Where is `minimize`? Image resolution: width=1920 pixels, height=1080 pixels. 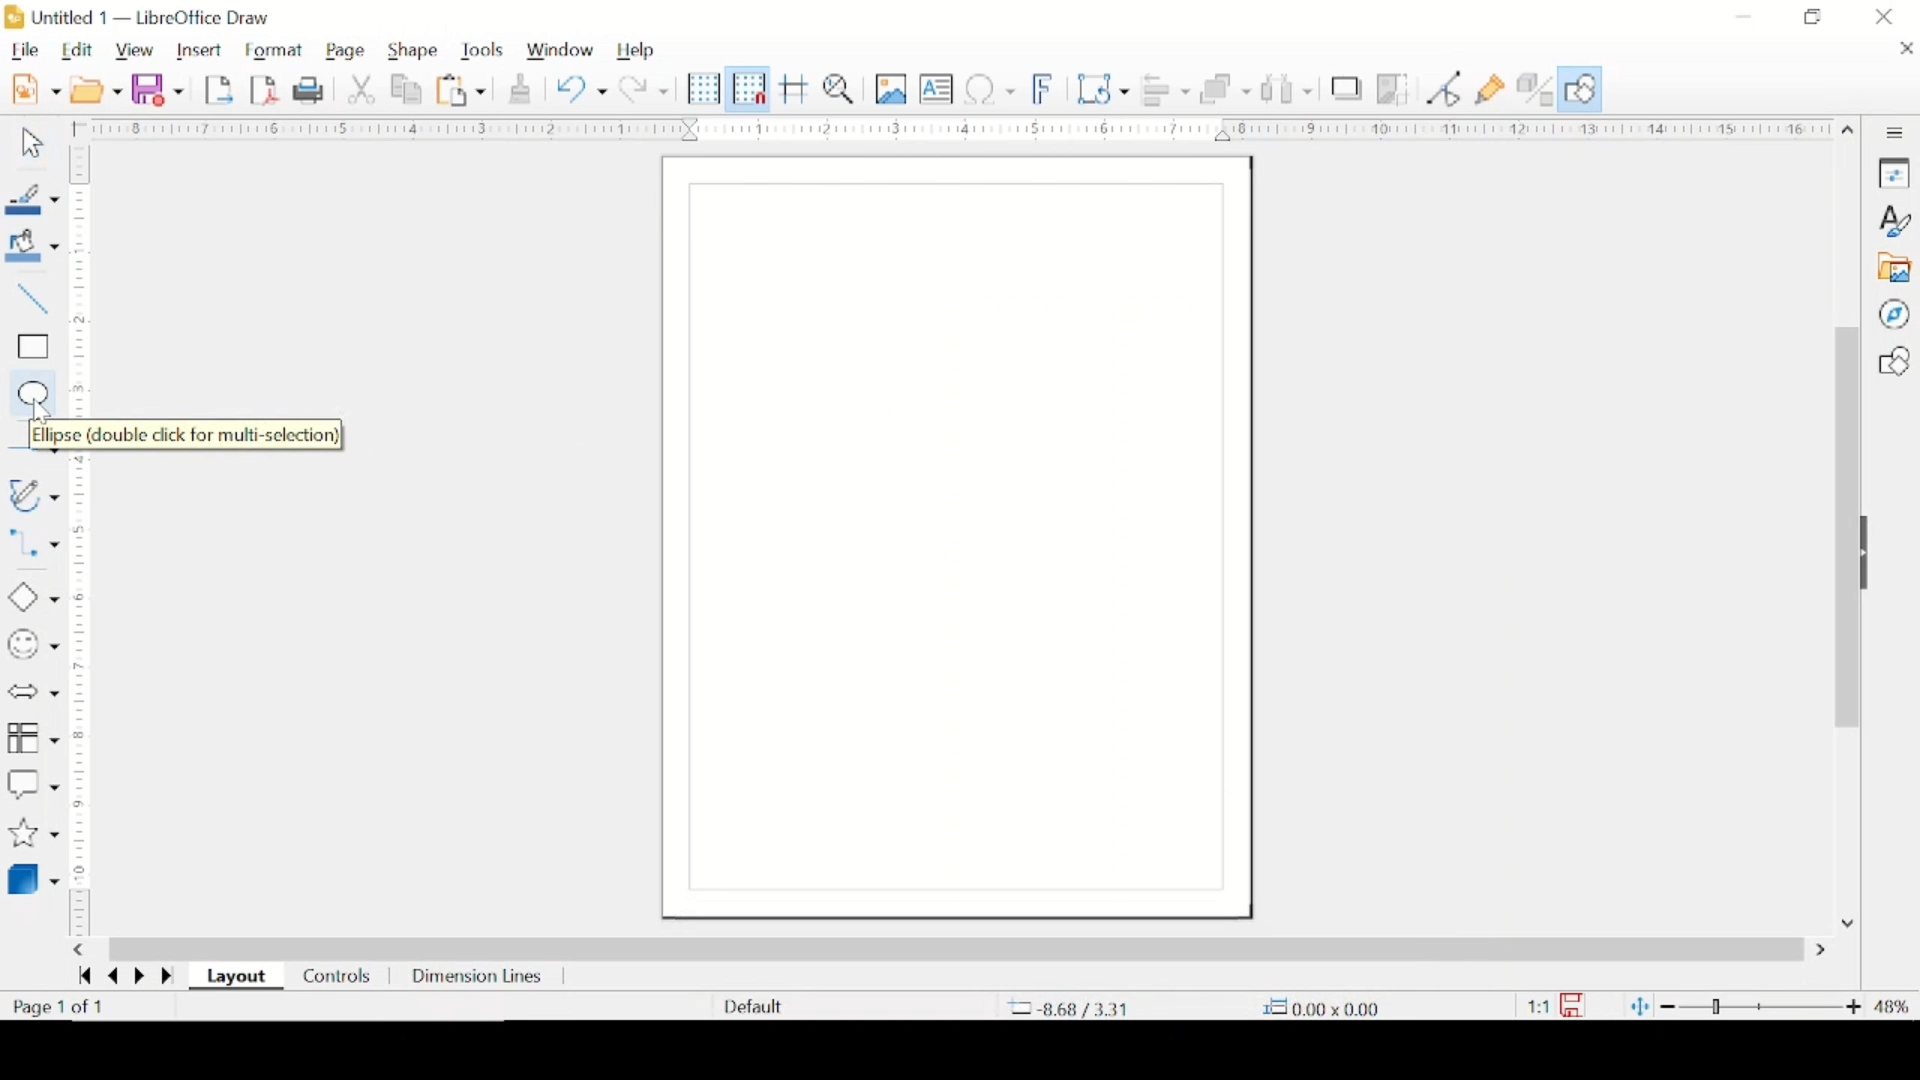
minimize is located at coordinates (1746, 15).